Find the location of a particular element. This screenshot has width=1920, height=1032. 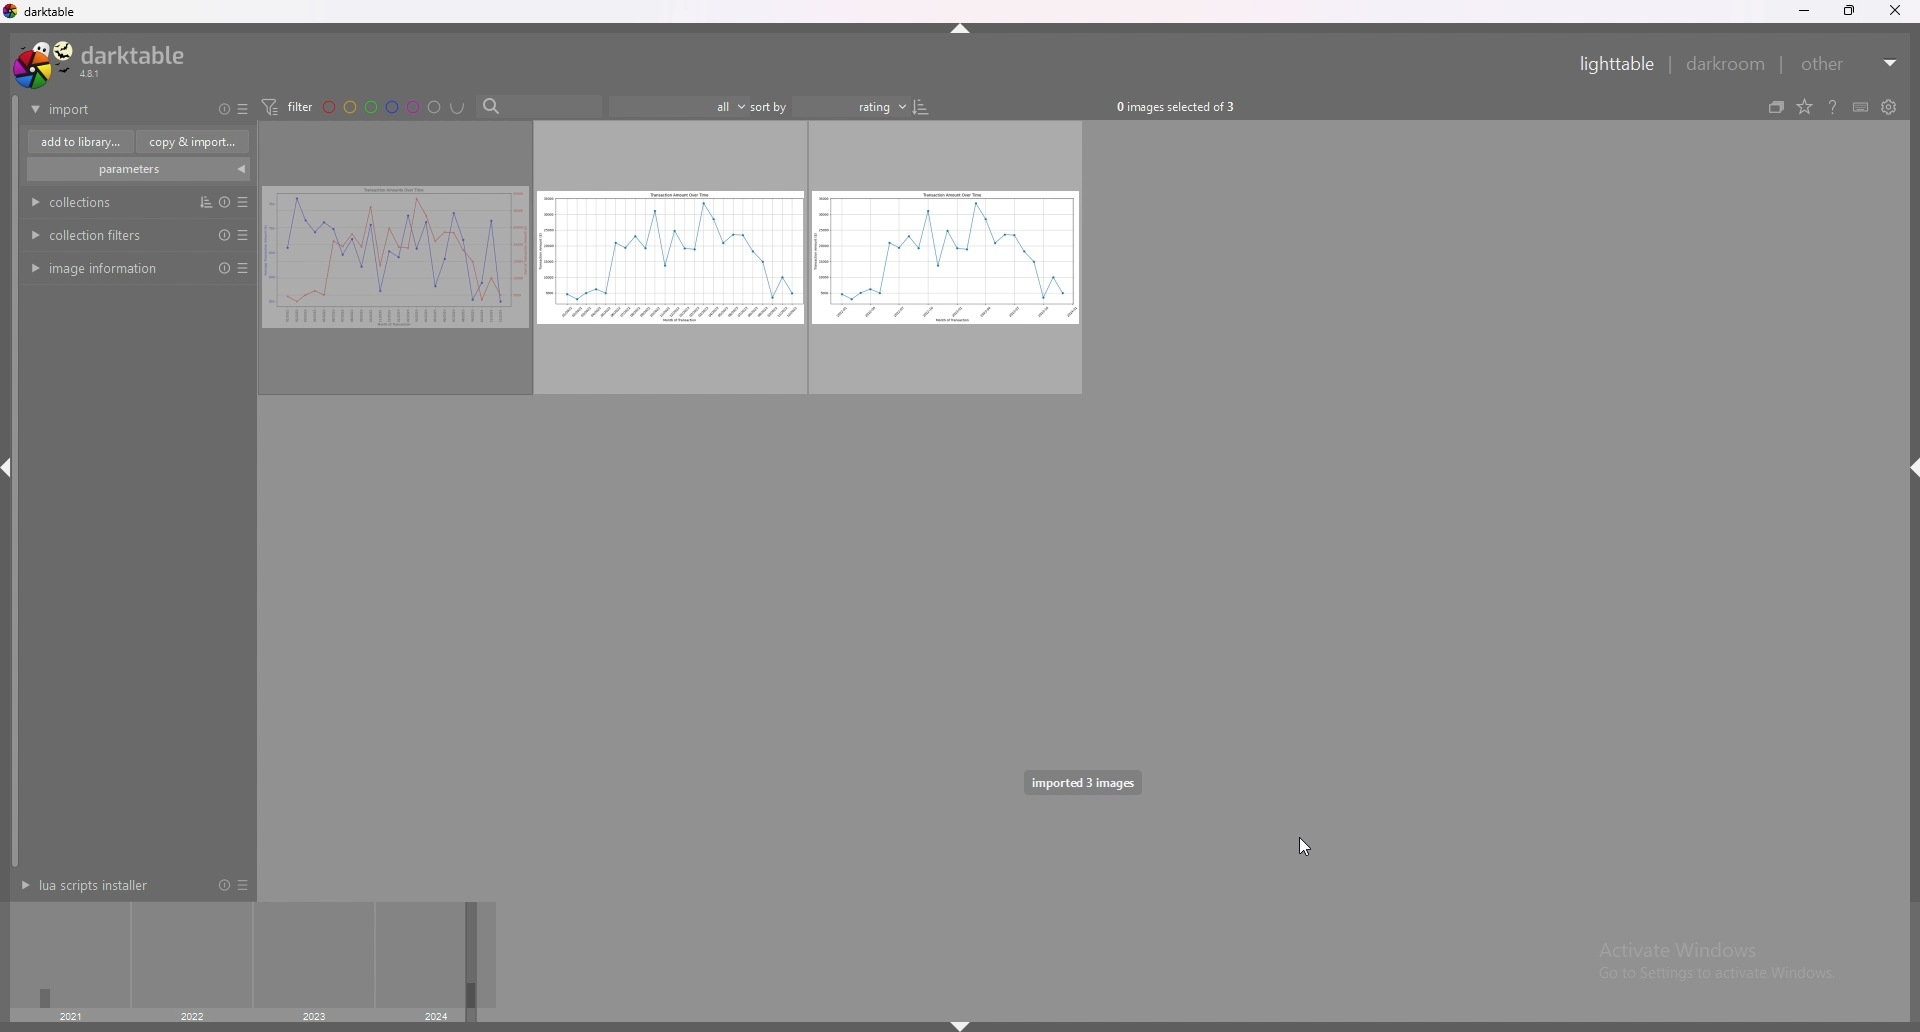

image is located at coordinates (393, 259).